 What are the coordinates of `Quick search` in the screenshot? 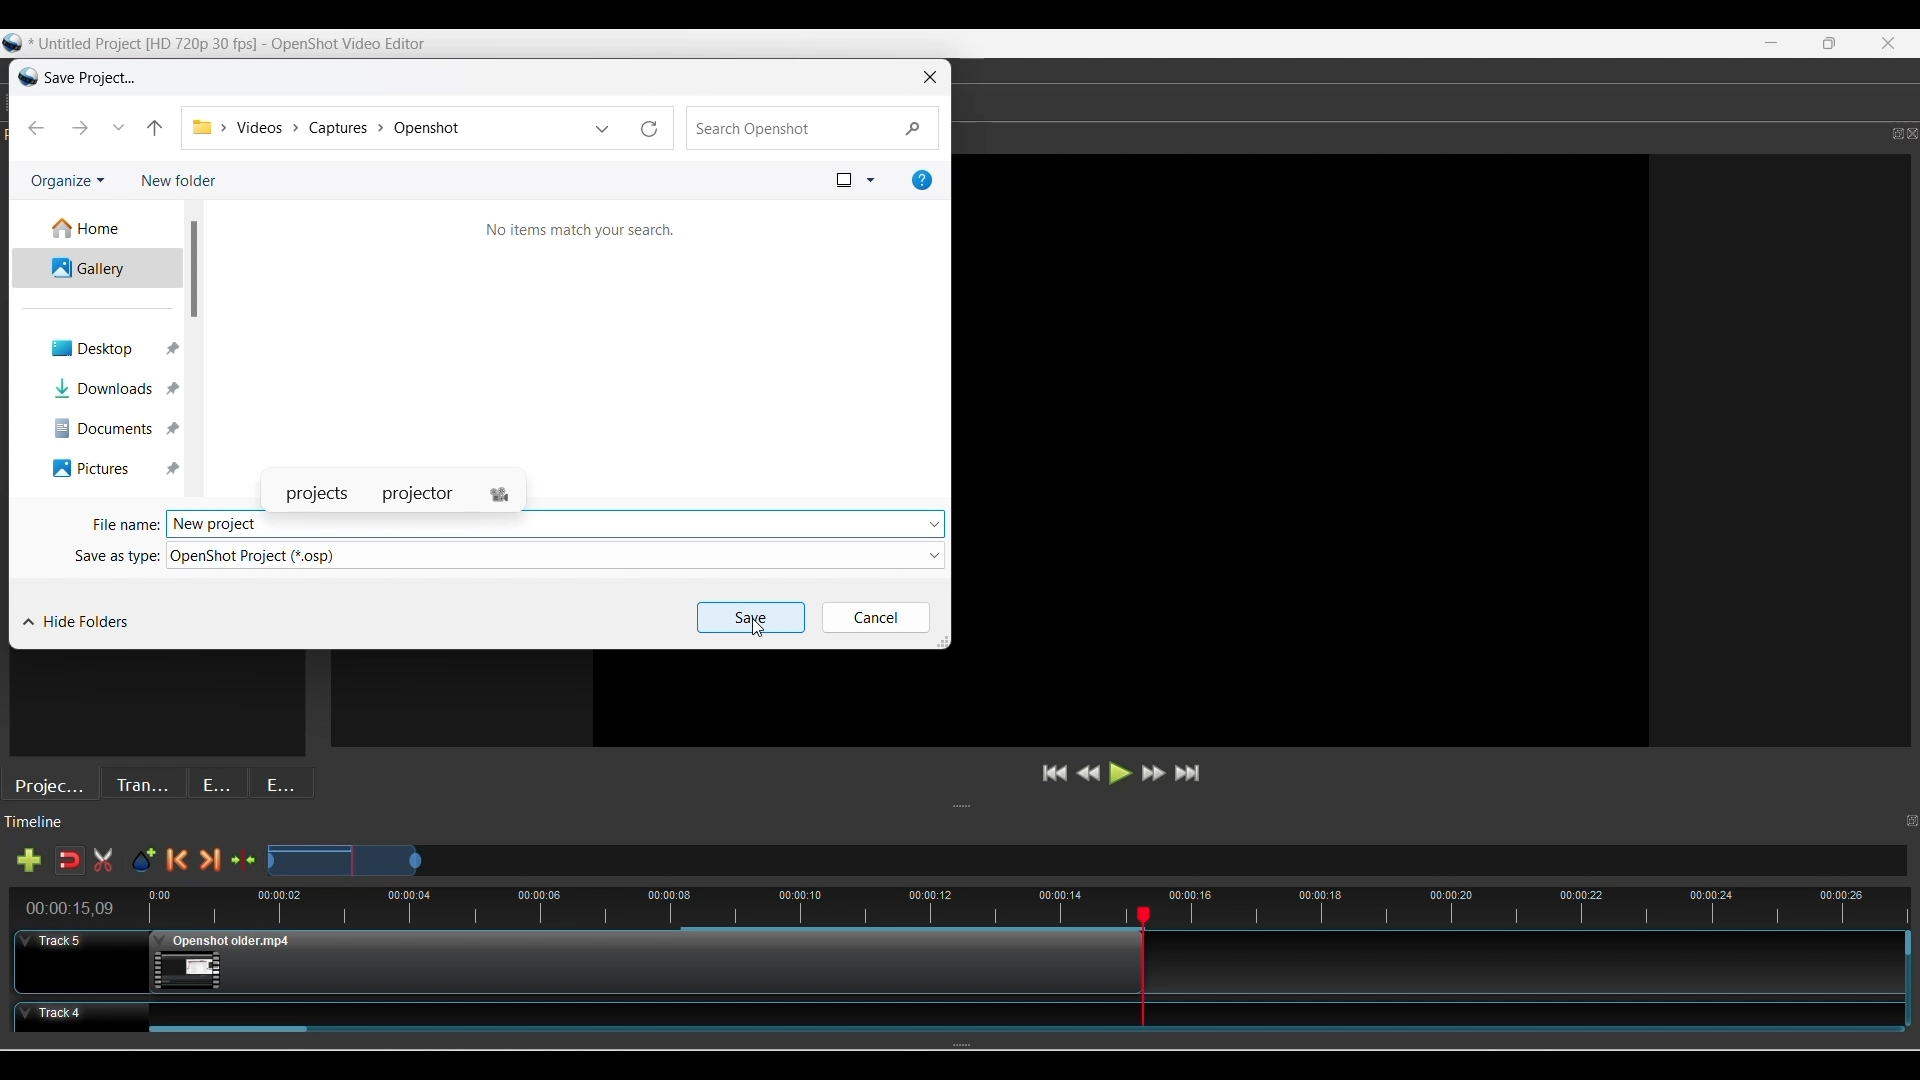 It's located at (810, 127).